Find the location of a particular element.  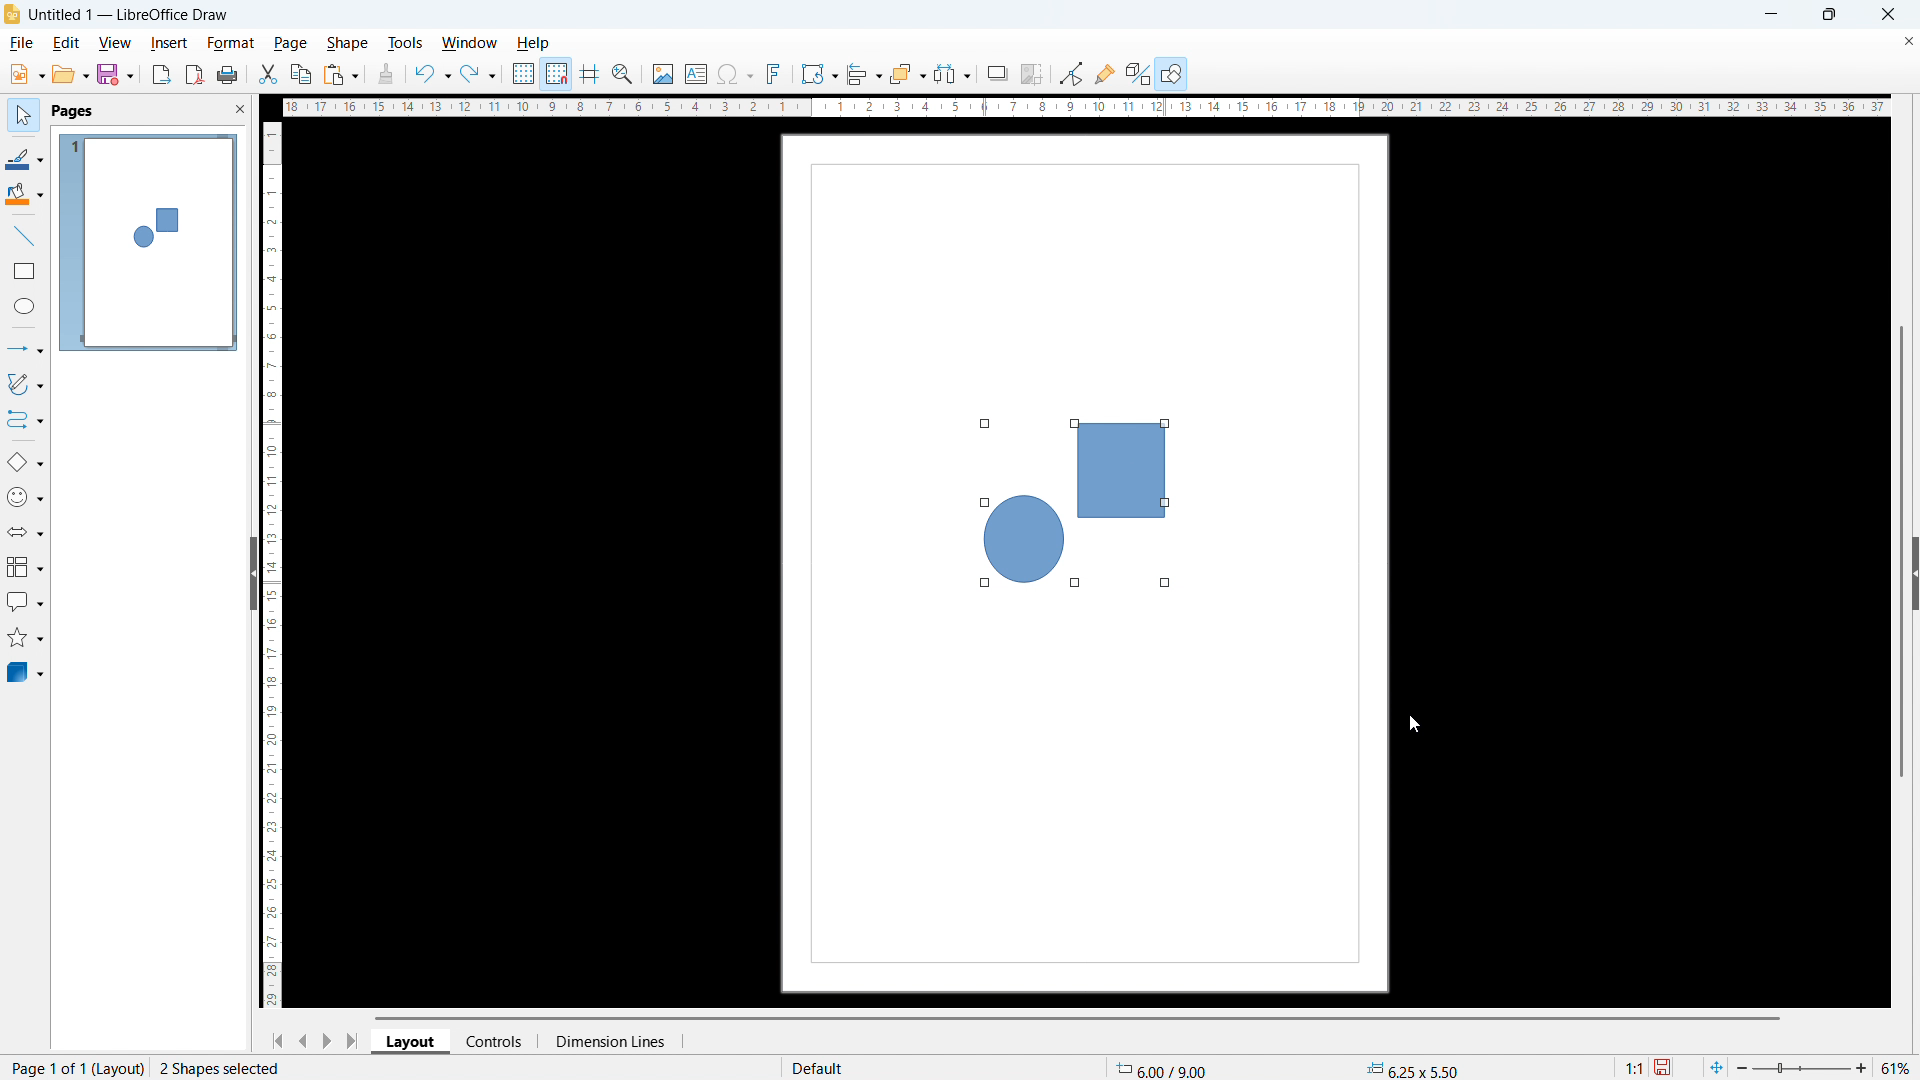

zoom is located at coordinates (624, 75).